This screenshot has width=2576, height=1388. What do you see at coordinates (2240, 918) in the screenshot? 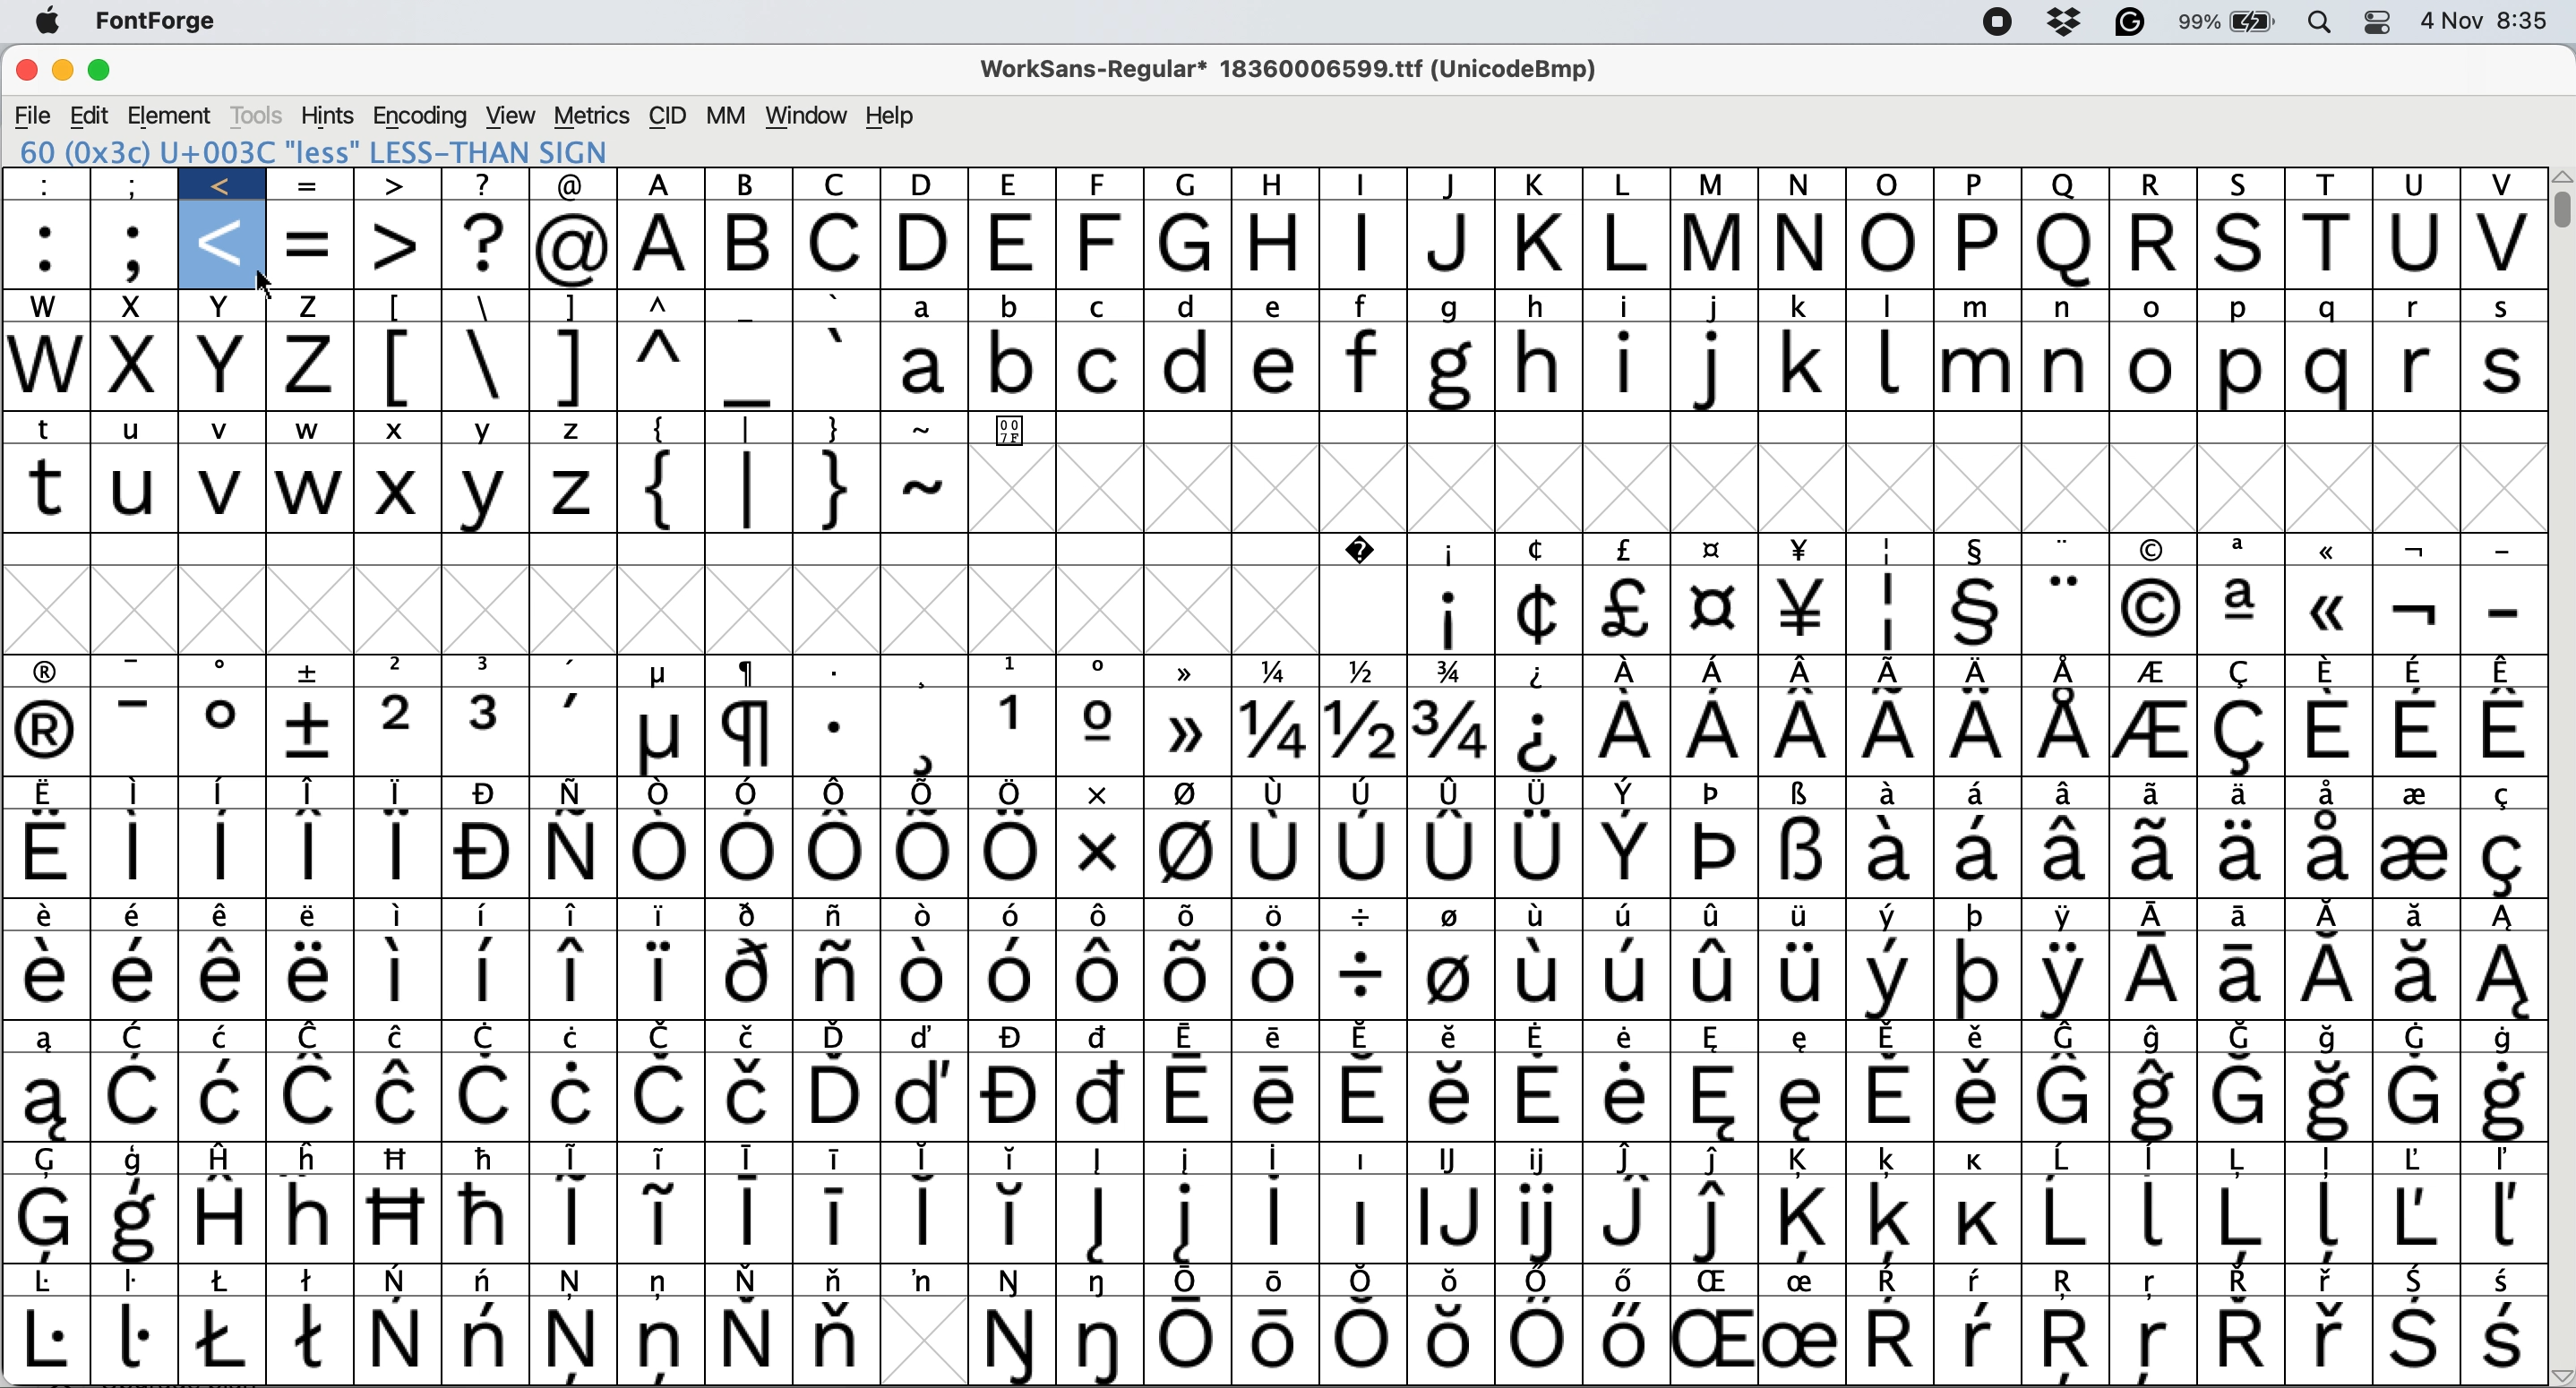
I see `Symbol` at bounding box center [2240, 918].